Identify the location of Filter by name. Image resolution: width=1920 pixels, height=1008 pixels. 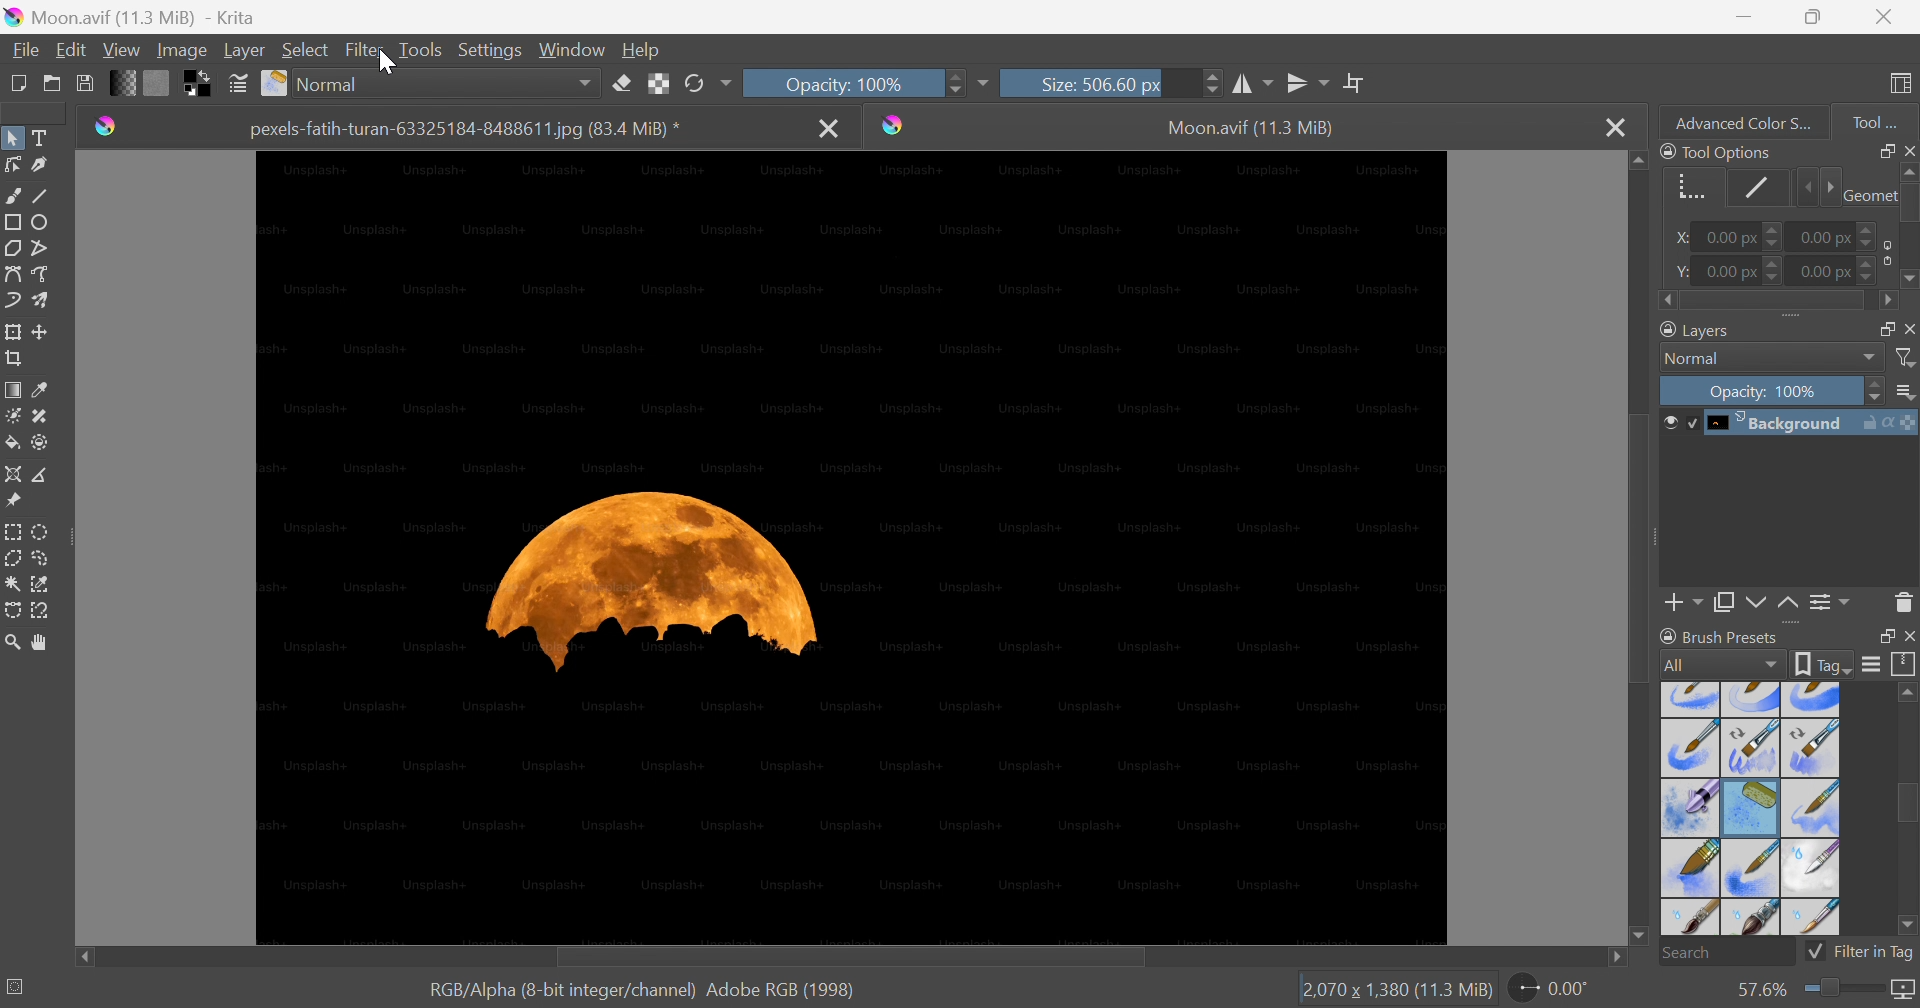
(1906, 356).